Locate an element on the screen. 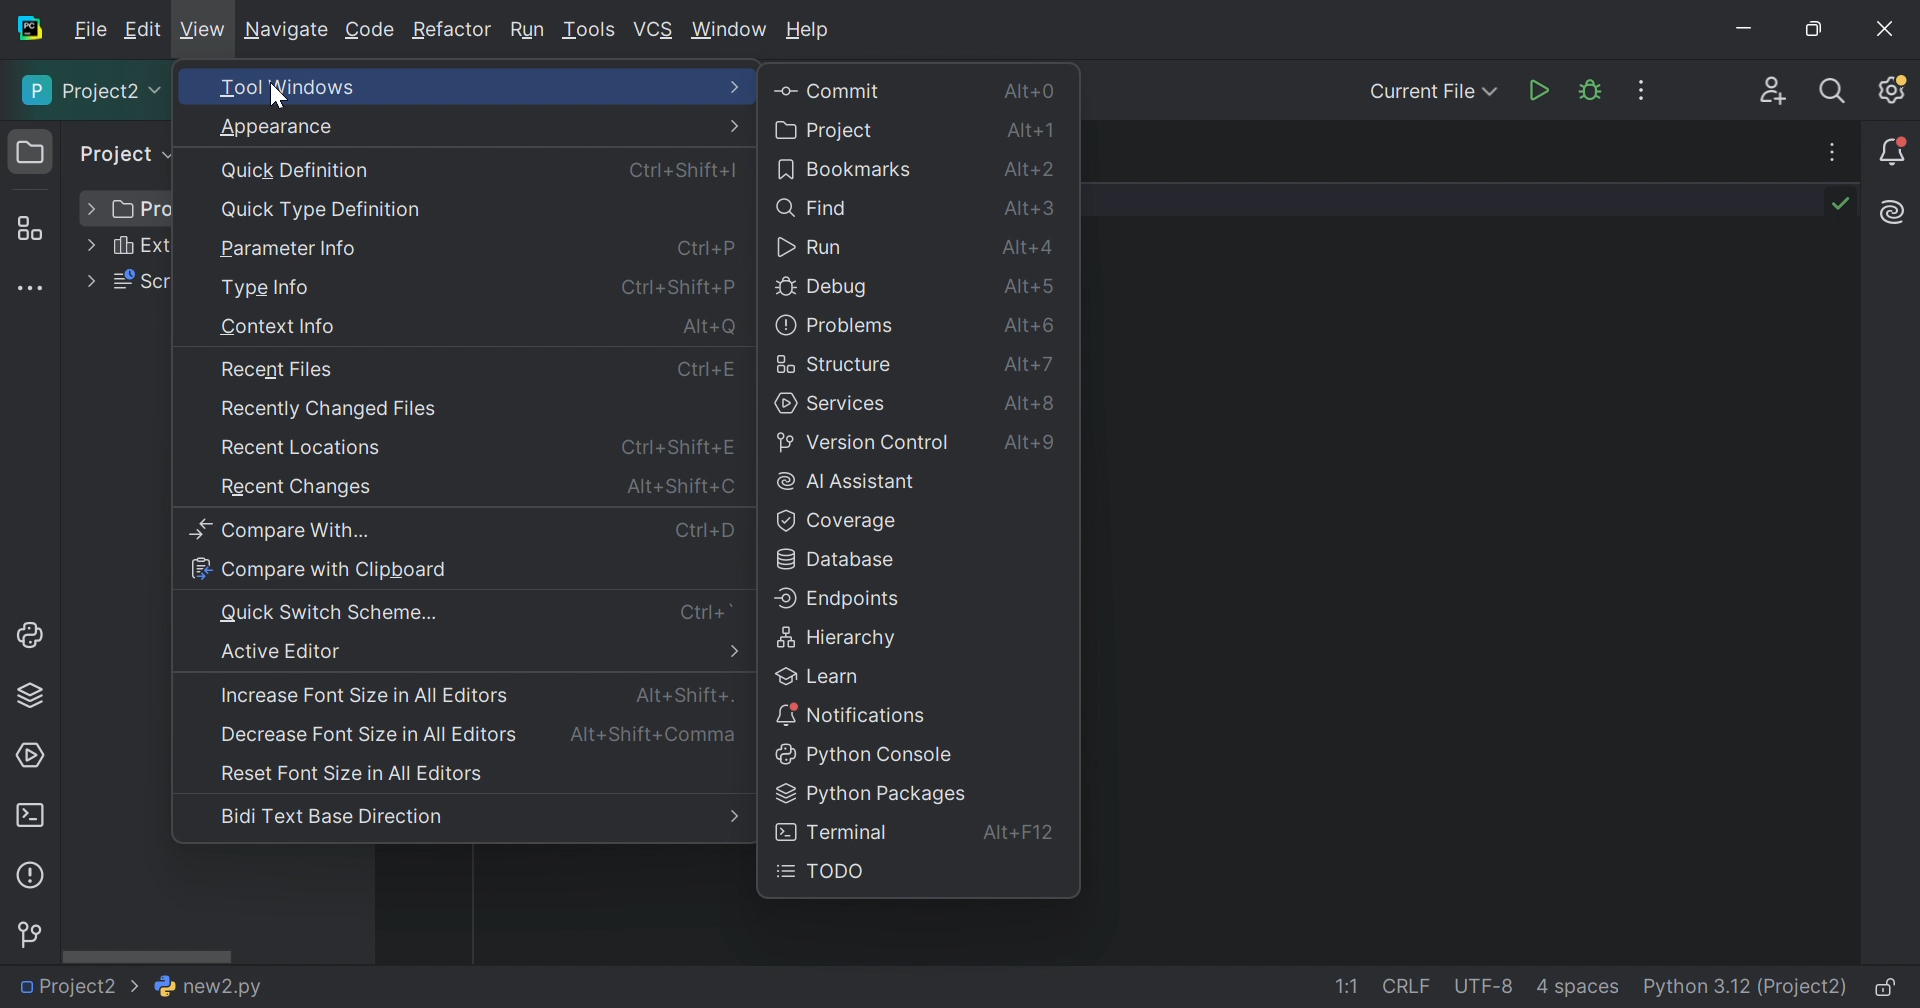  Ctrl+P is located at coordinates (703, 247).